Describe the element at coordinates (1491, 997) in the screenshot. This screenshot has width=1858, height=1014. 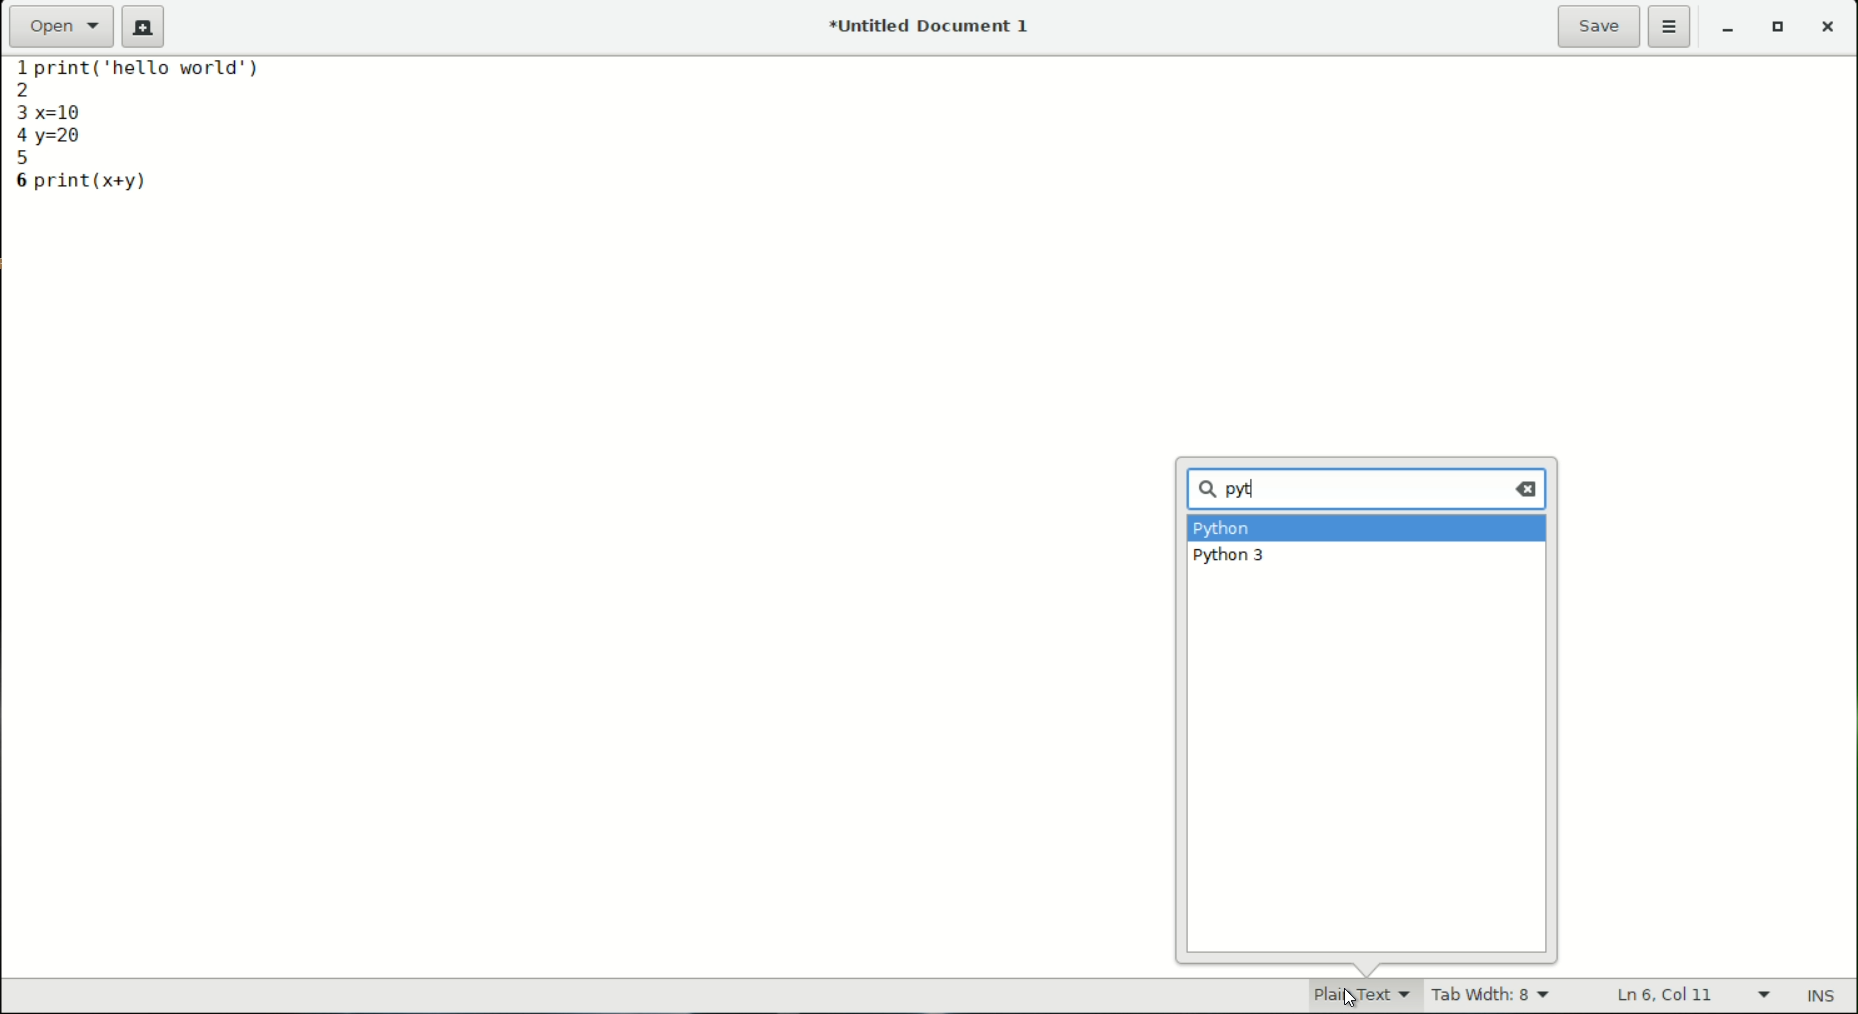
I see `tab width` at that location.